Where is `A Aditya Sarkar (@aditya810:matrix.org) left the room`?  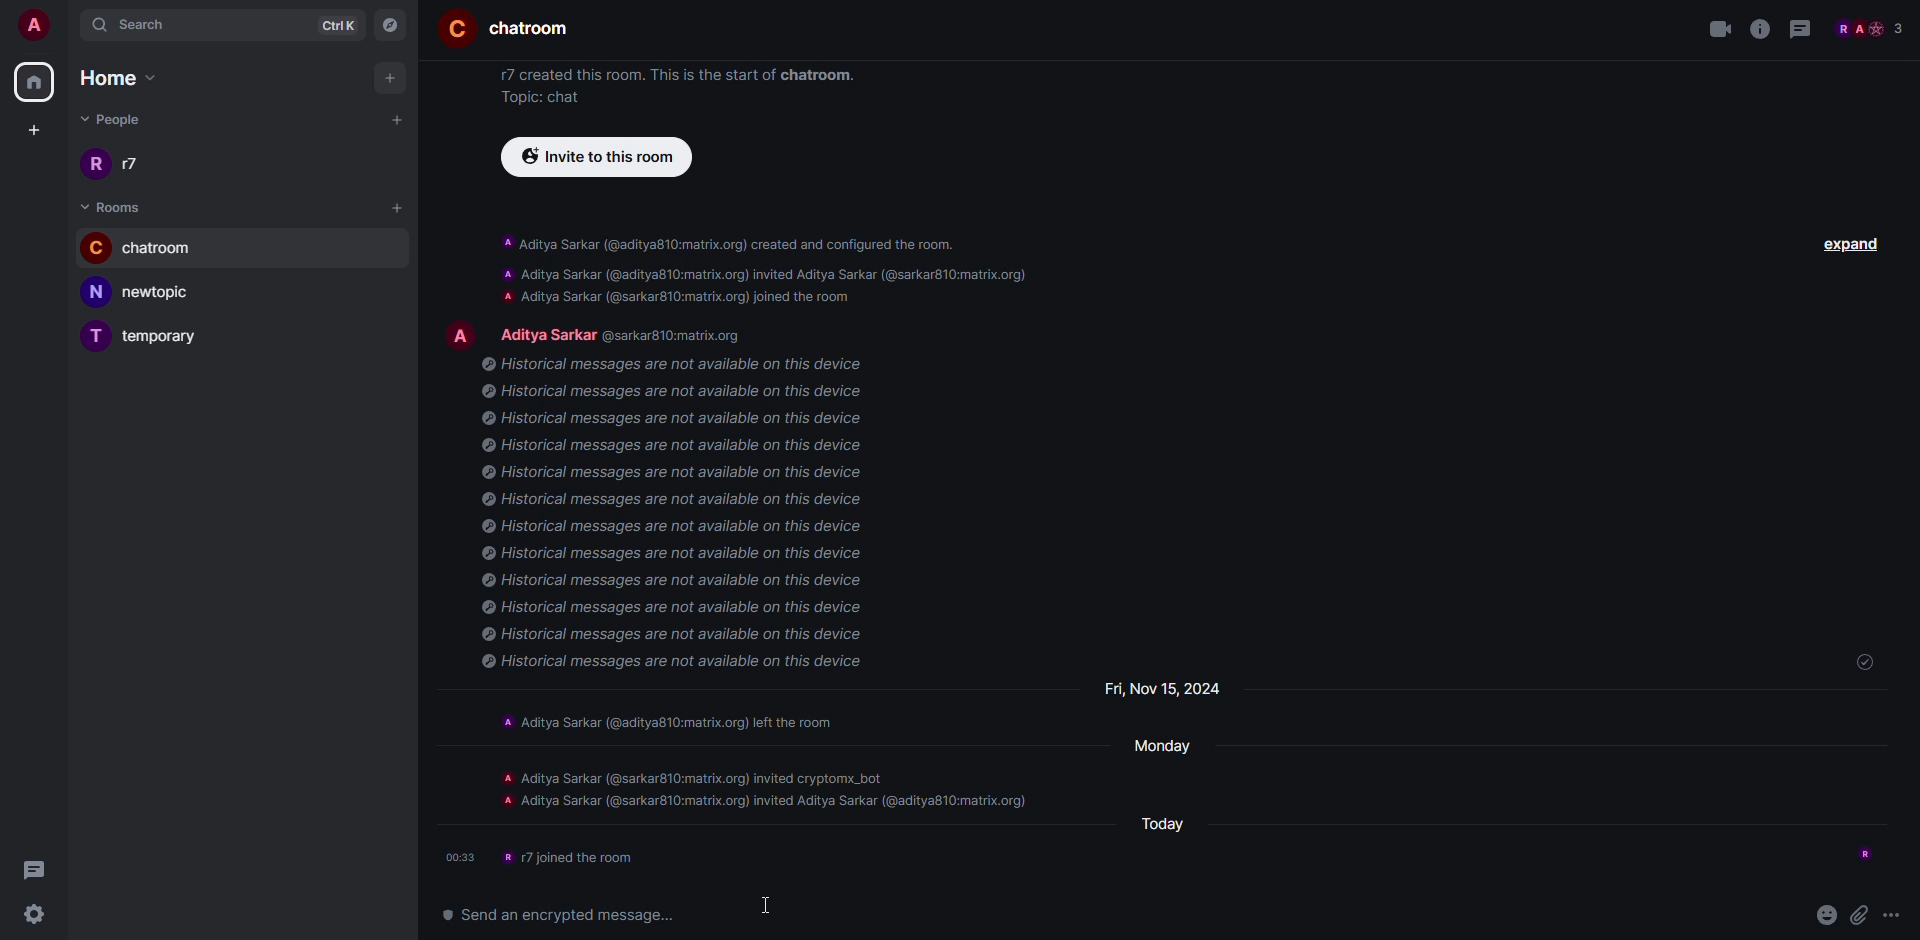 A Aditya Sarkar (@aditya810:matrix.org) left the room is located at coordinates (681, 720).